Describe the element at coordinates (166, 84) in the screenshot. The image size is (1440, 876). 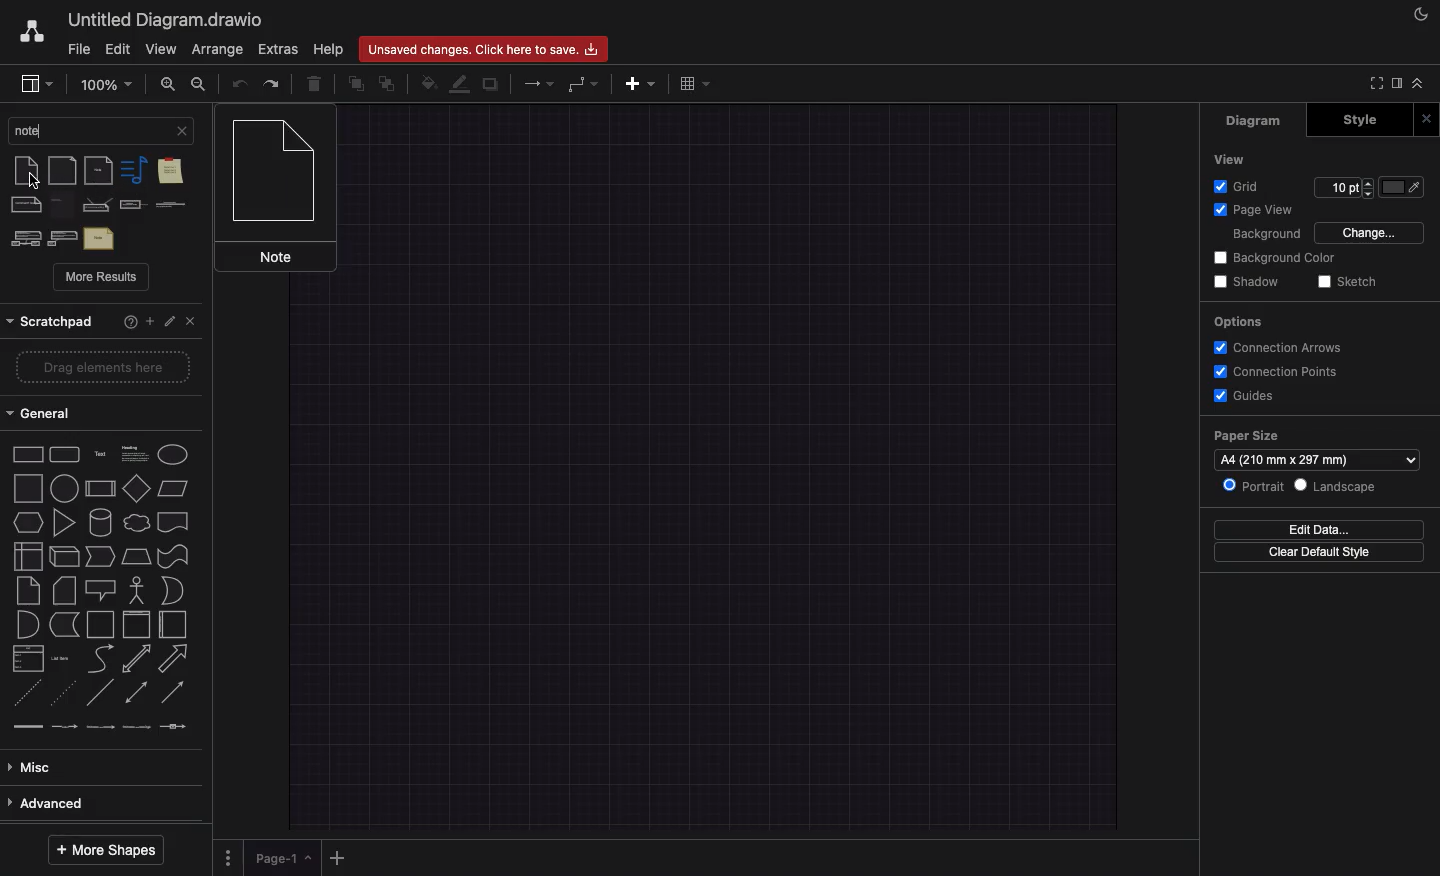
I see `Zoom in` at that location.